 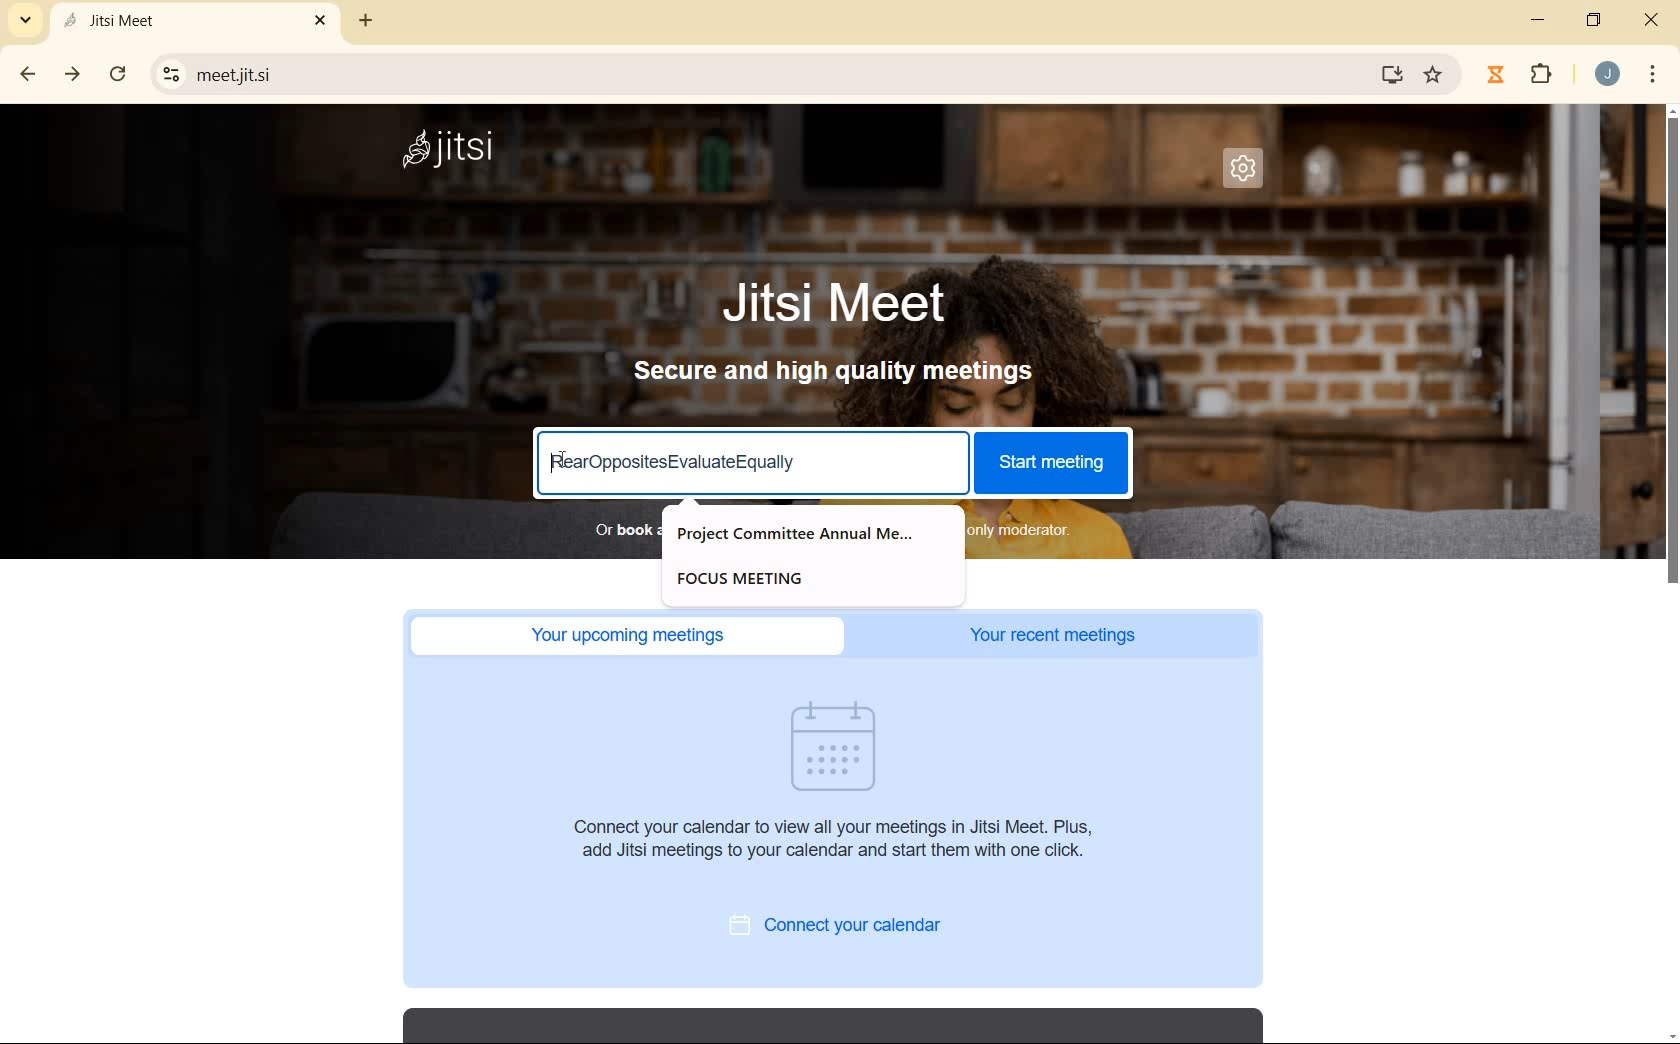 What do you see at coordinates (1498, 75) in the screenshot?
I see `Jibble` at bounding box center [1498, 75].